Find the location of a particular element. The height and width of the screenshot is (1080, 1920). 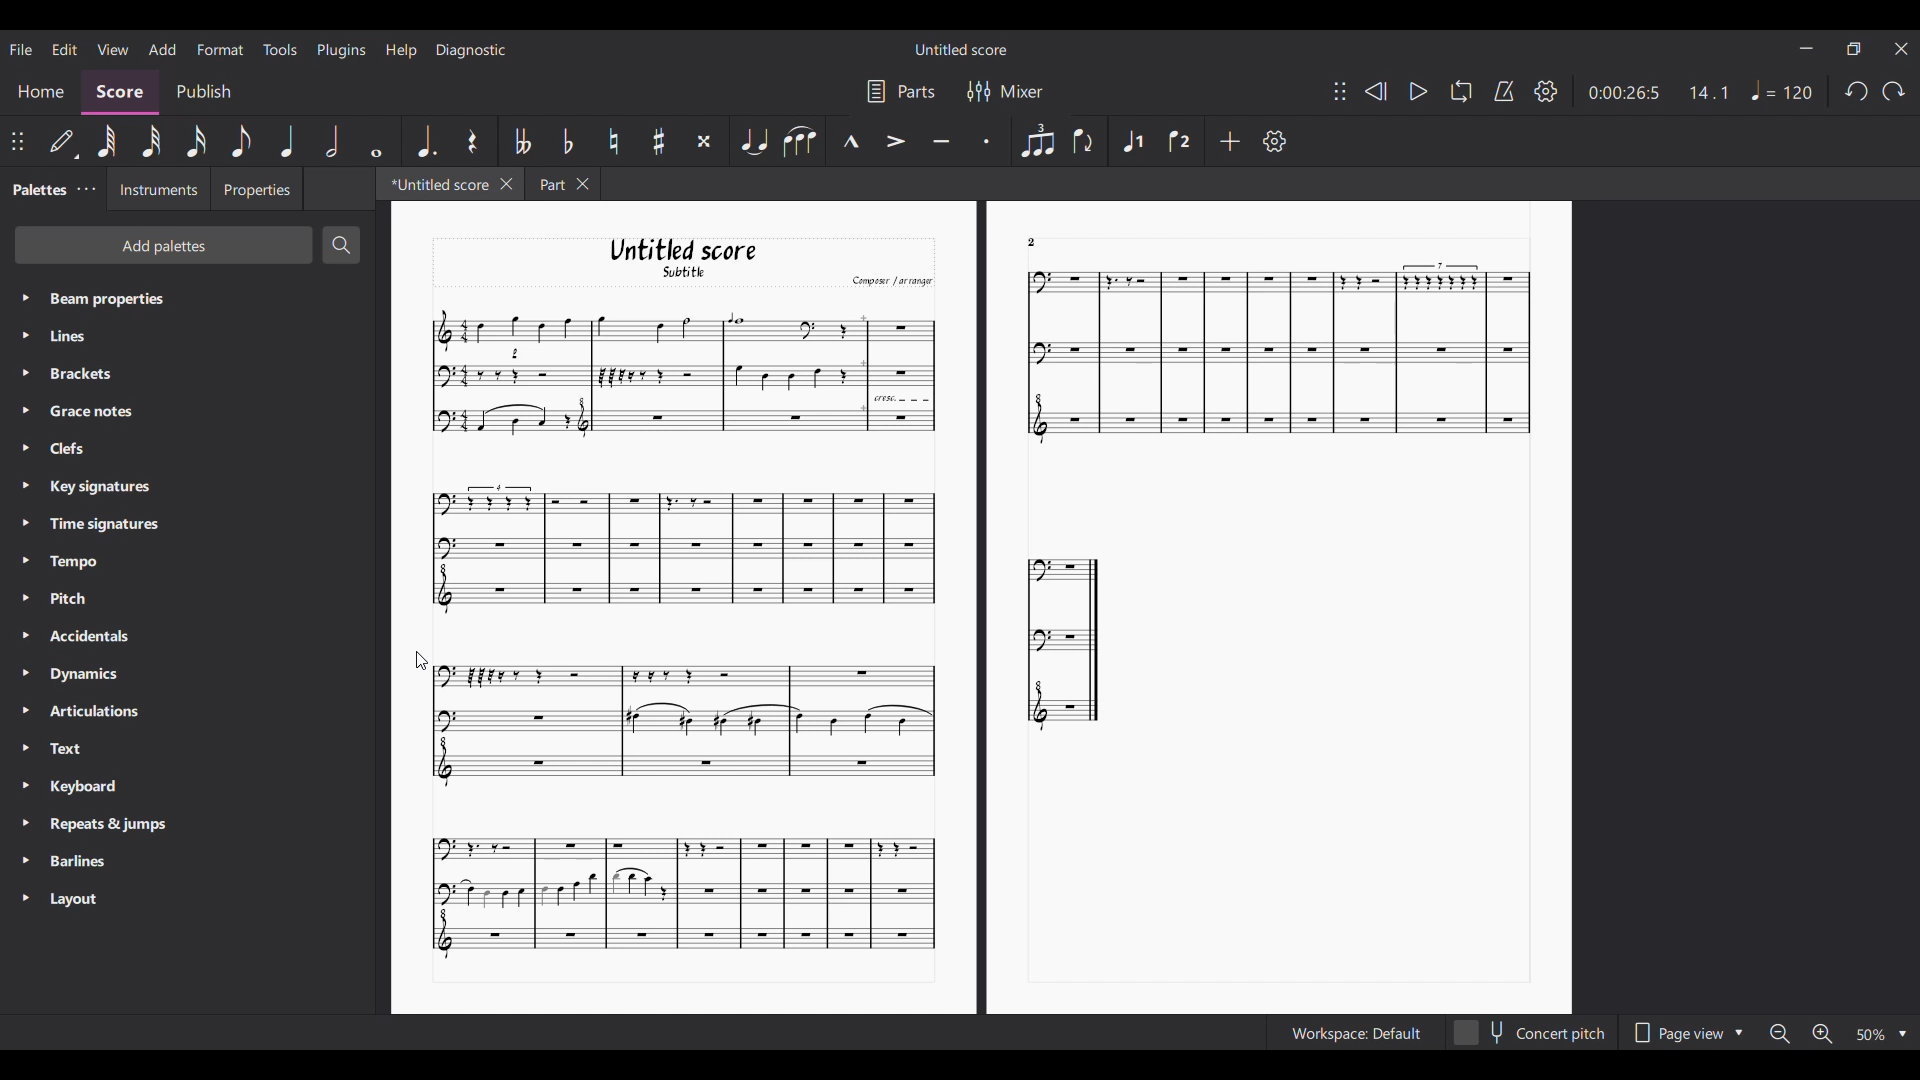

Page view  is located at coordinates (1687, 1032).